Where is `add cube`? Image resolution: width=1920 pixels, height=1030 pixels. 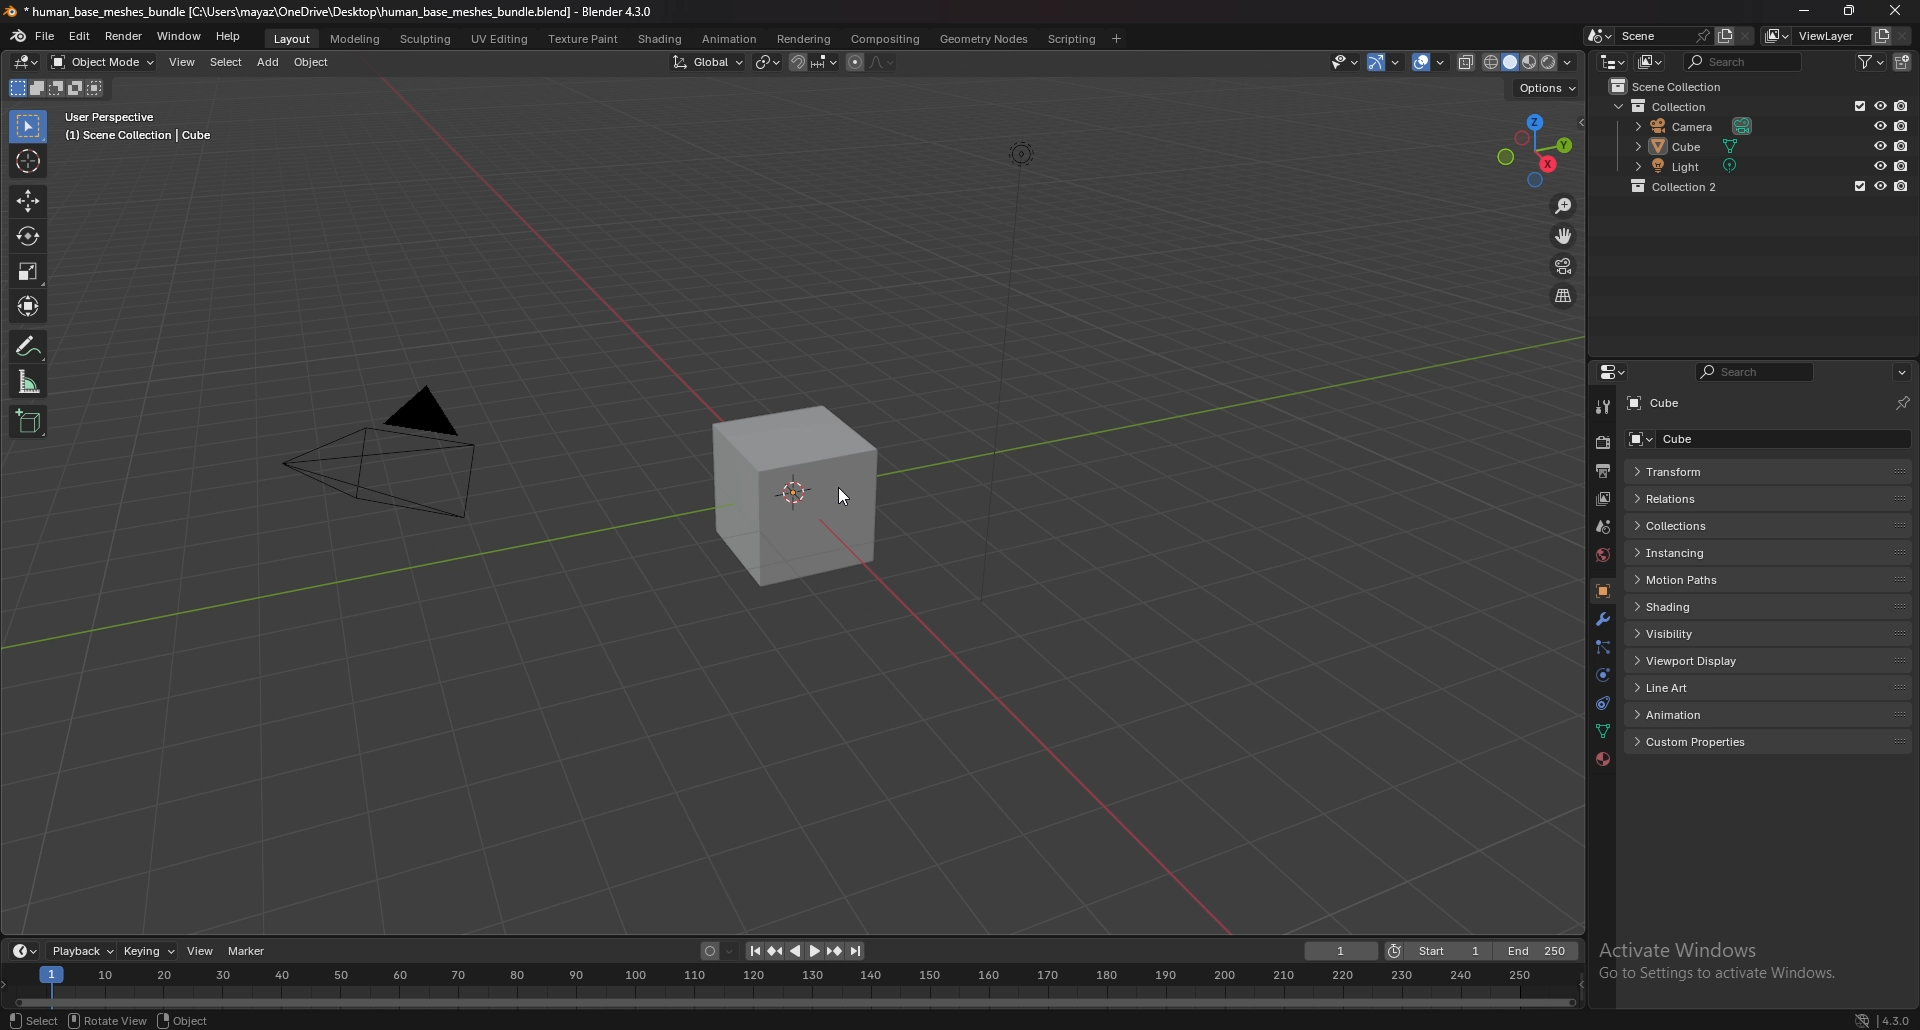 add cube is located at coordinates (29, 421).